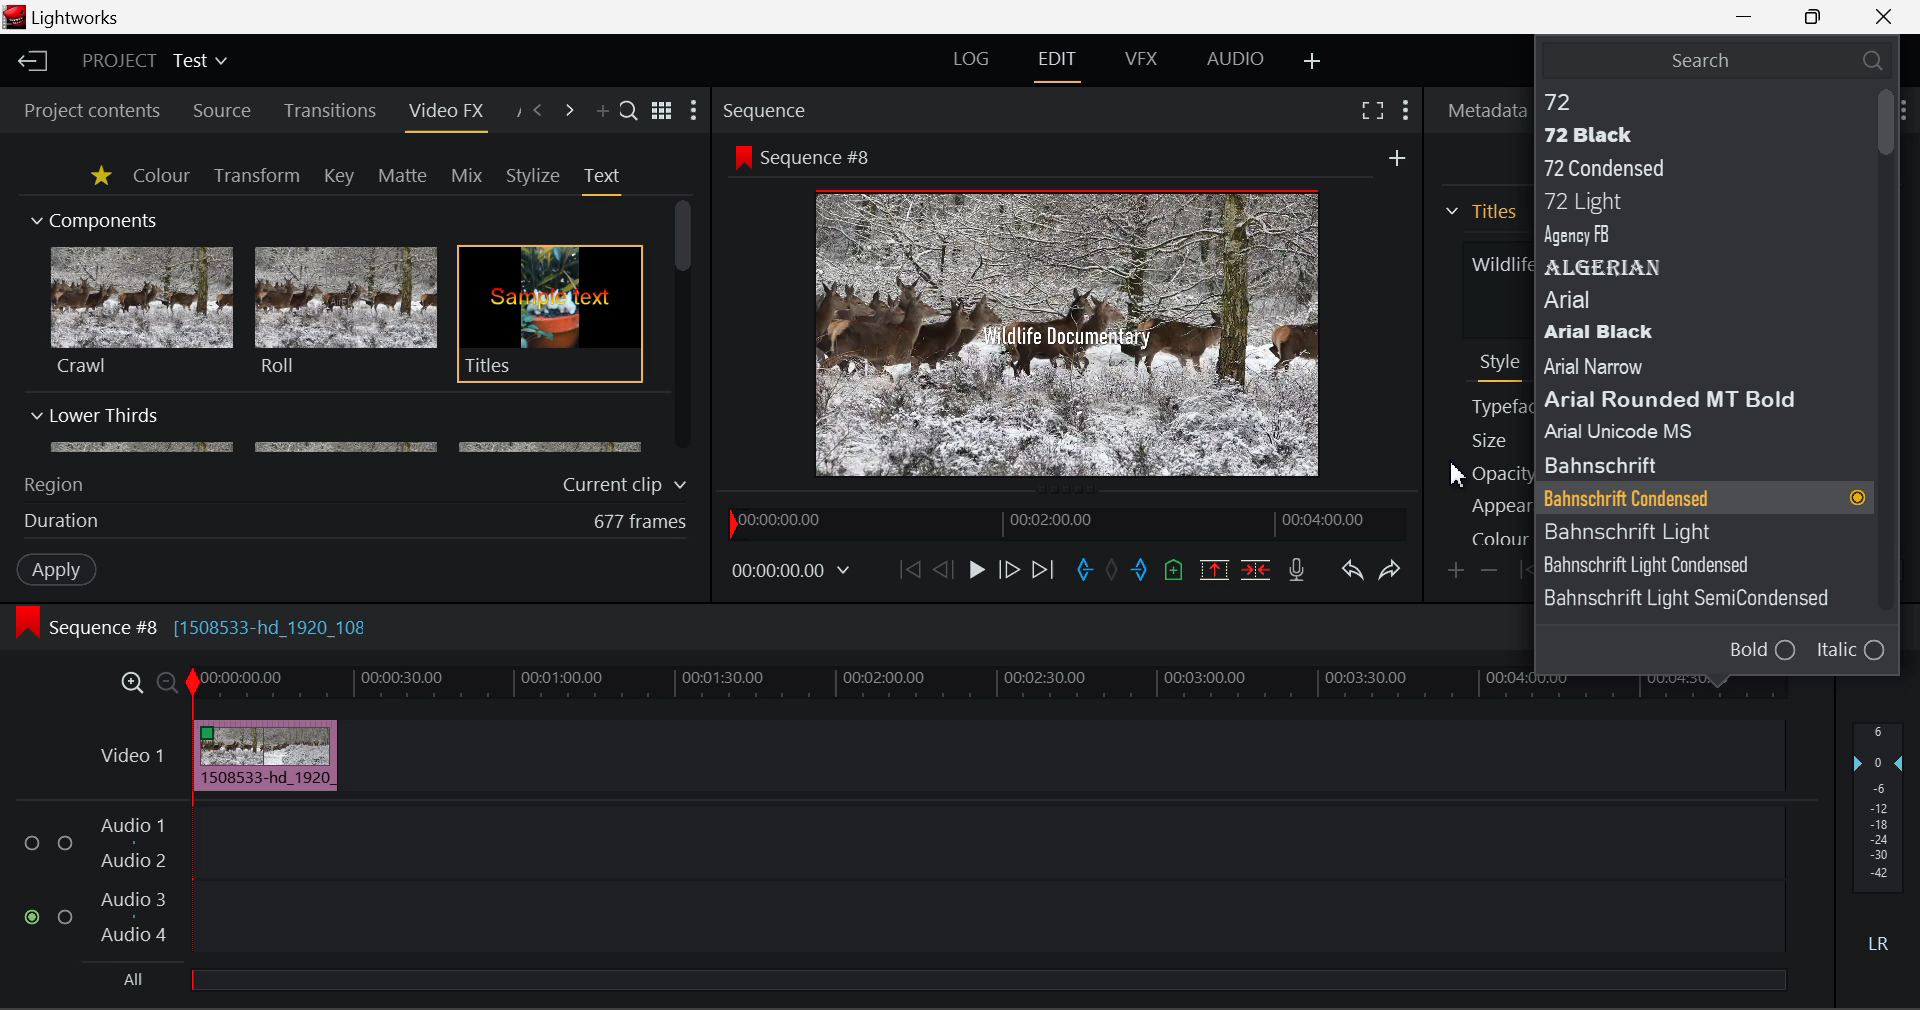  I want to click on Colour, so click(161, 174).